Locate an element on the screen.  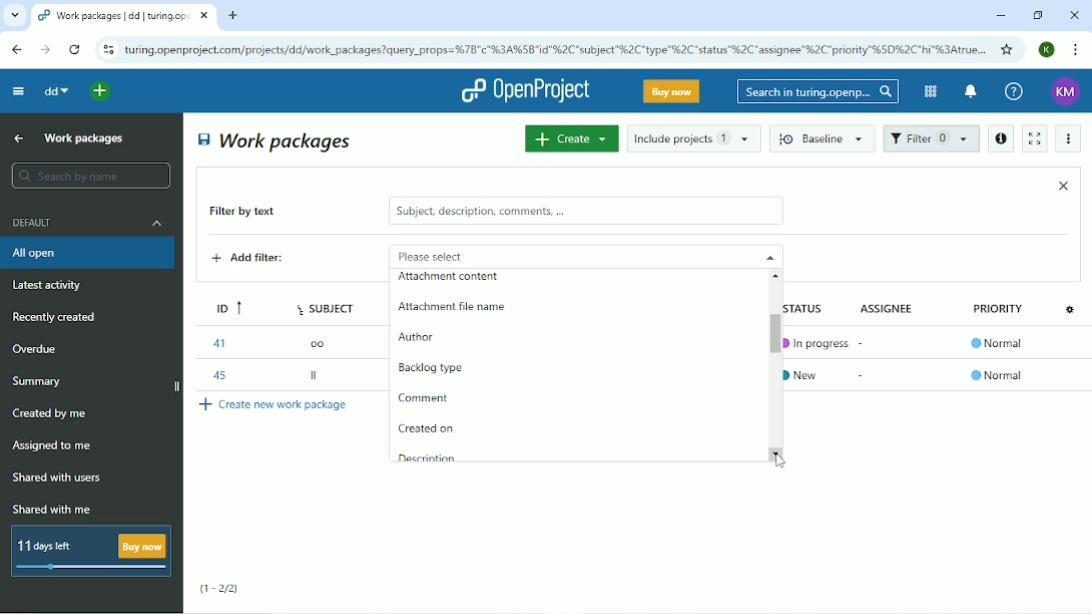
Forward is located at coordinates (43, 50).